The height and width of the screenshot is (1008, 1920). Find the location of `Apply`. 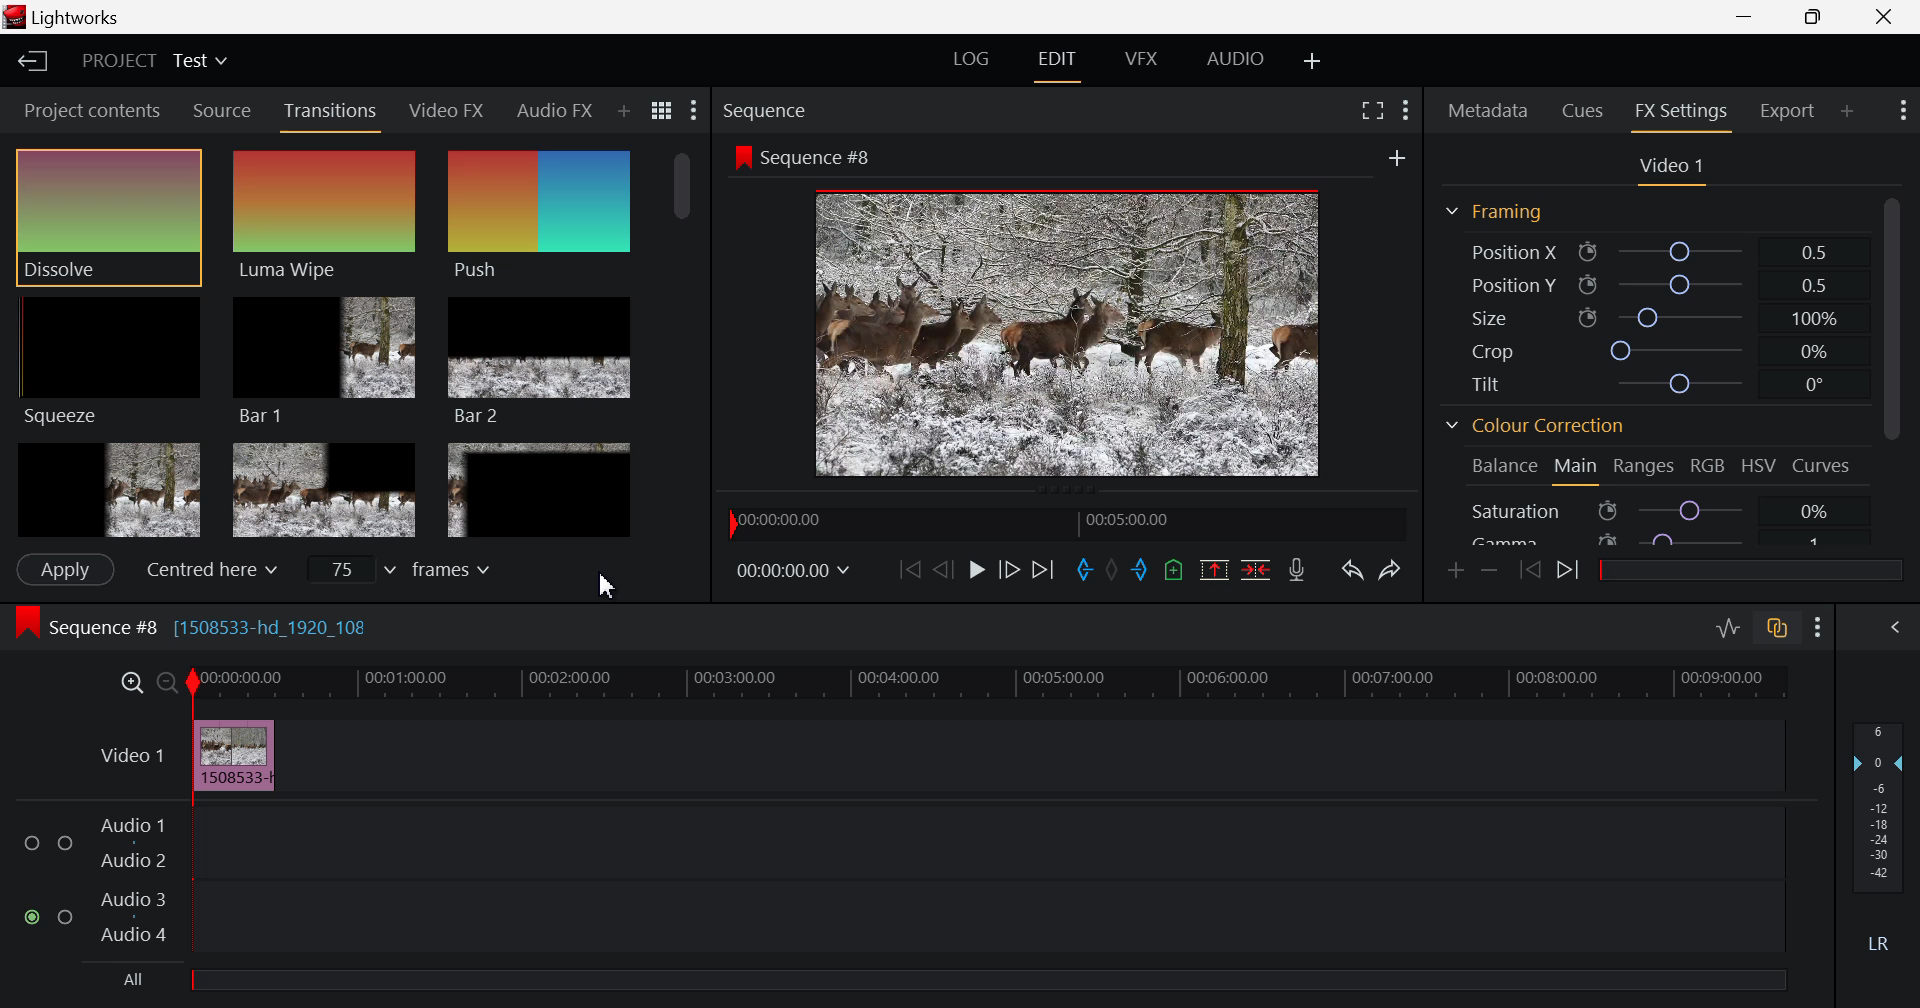

Apply is located at coordinates (62, 571).